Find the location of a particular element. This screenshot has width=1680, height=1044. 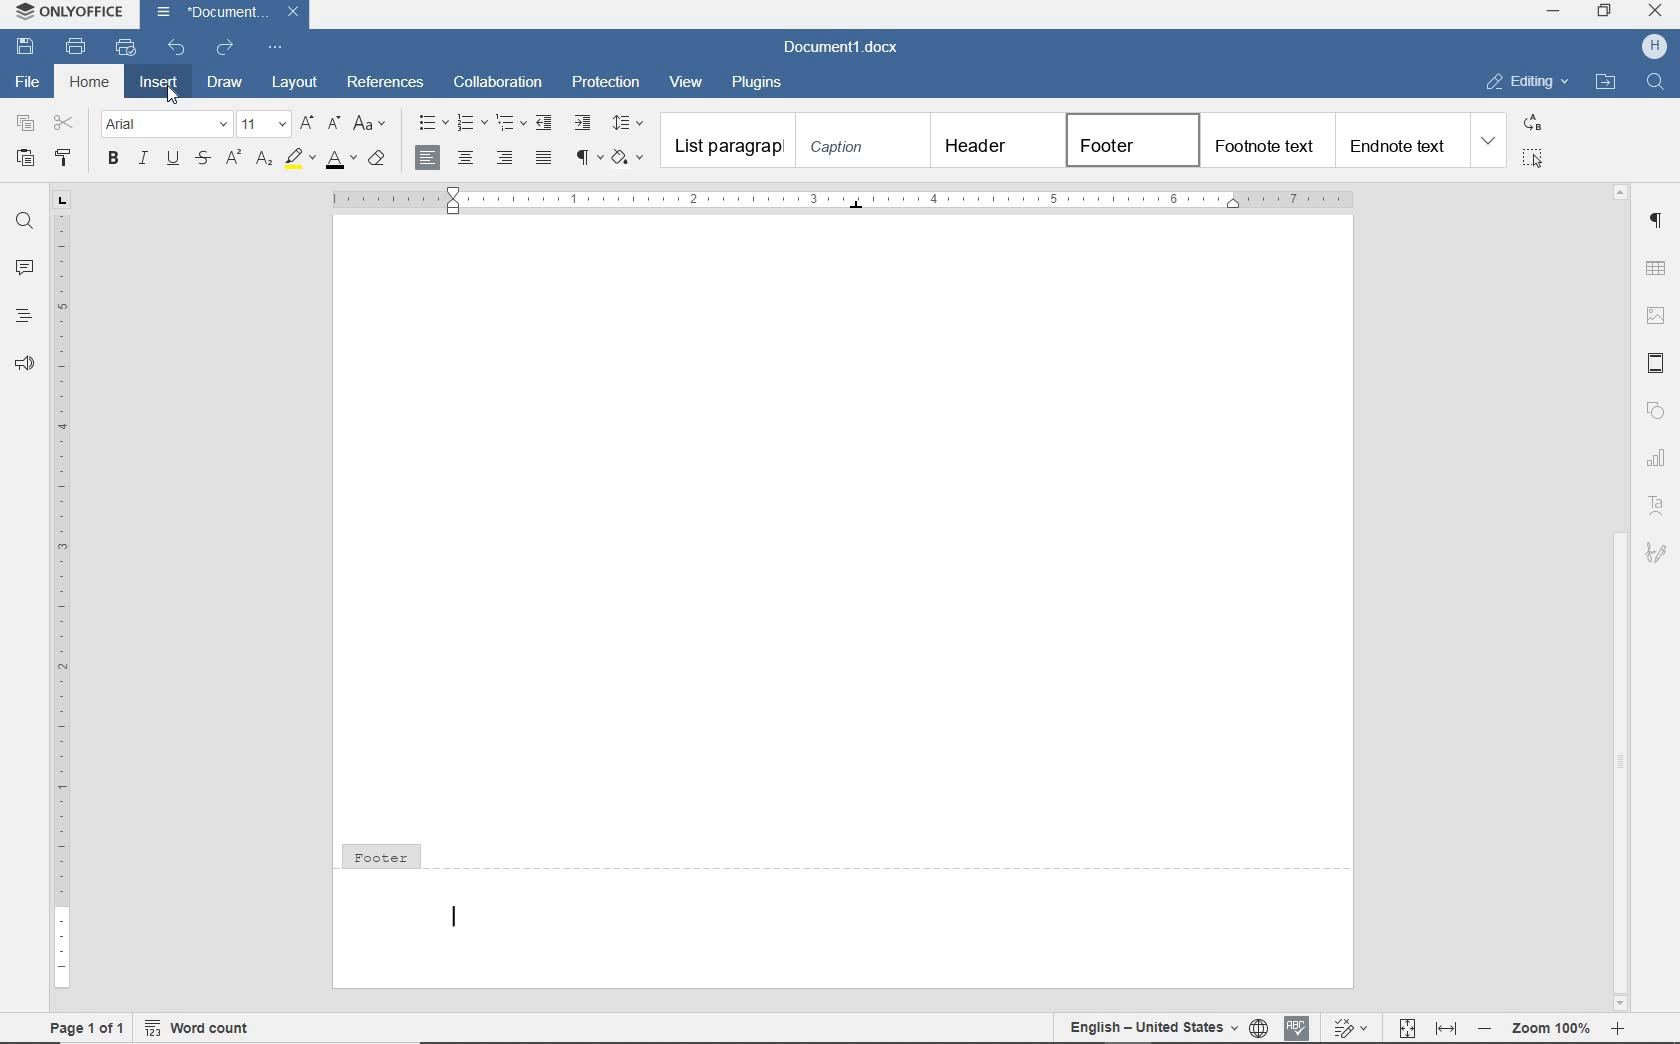

track changes is located at coordinates (1348, 1029).